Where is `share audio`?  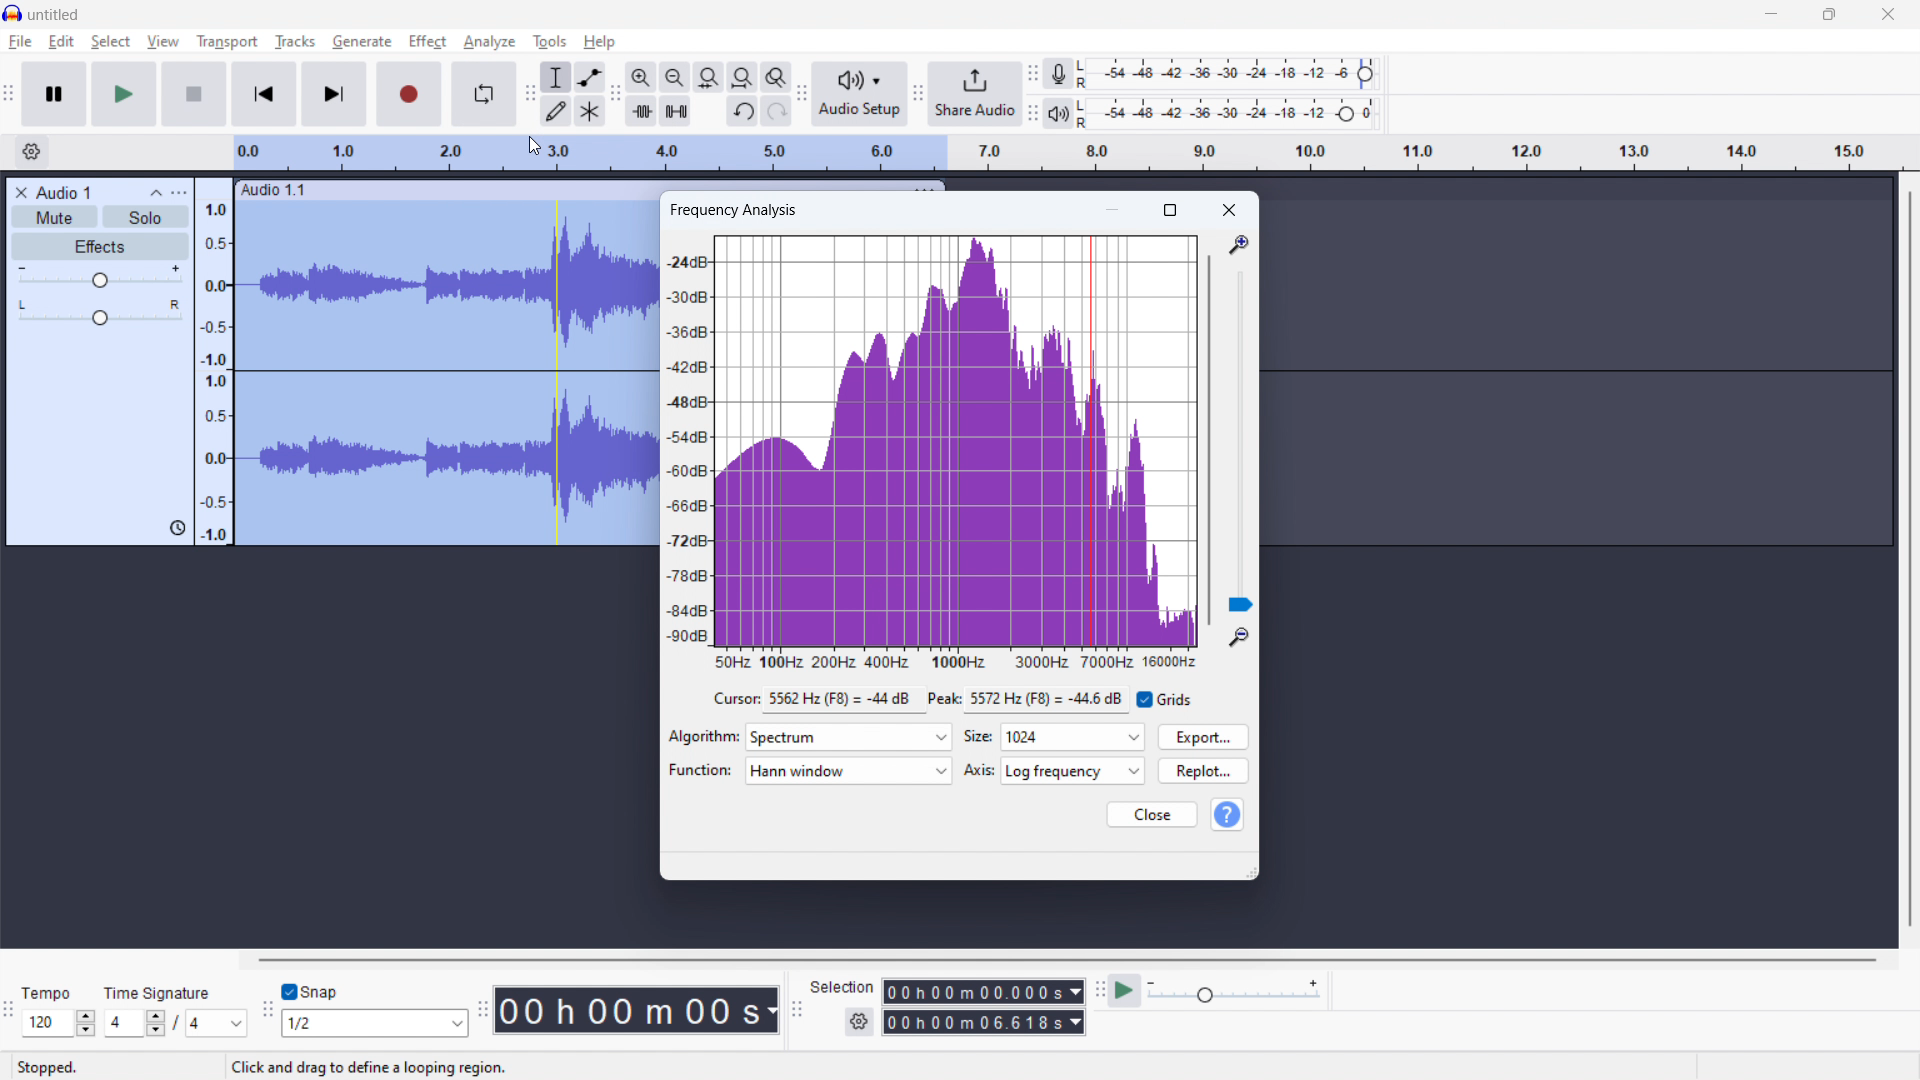 share audio is located at coordinates (976, 93).